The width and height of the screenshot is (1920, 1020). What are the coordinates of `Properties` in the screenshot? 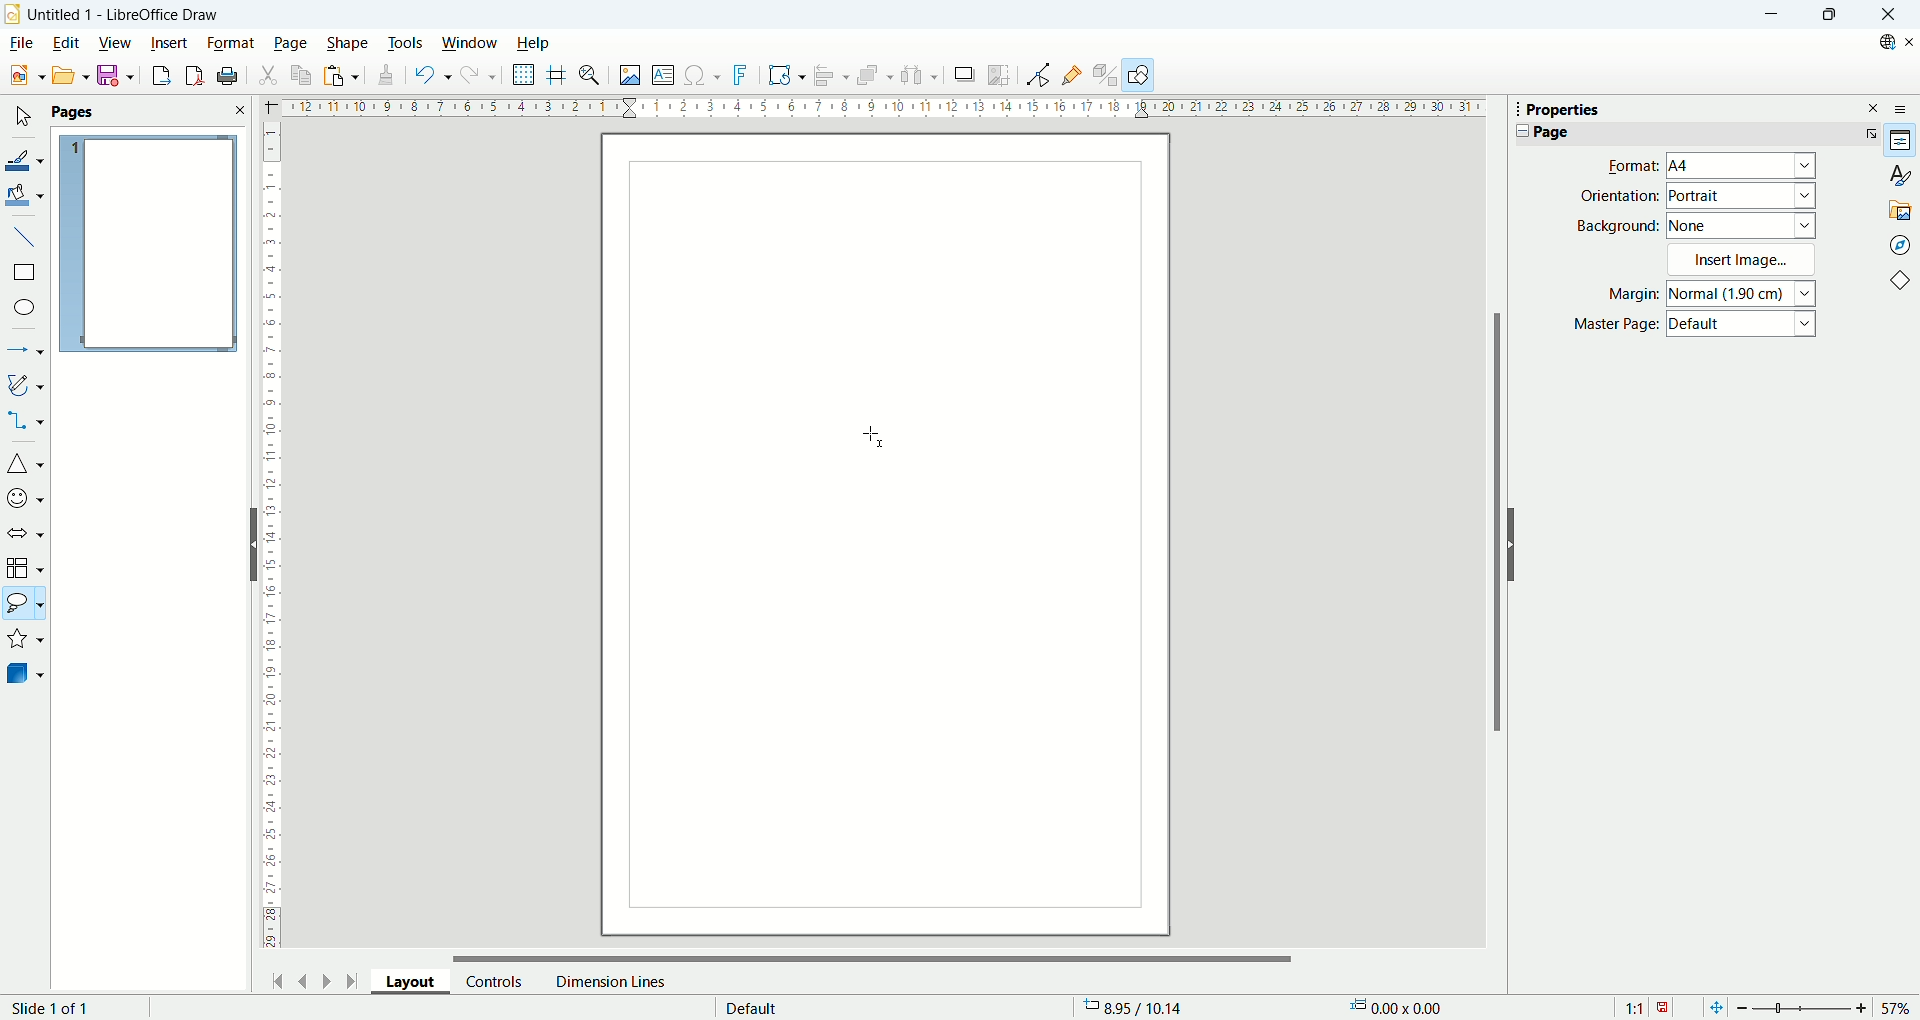 It's located at (1901, 141).